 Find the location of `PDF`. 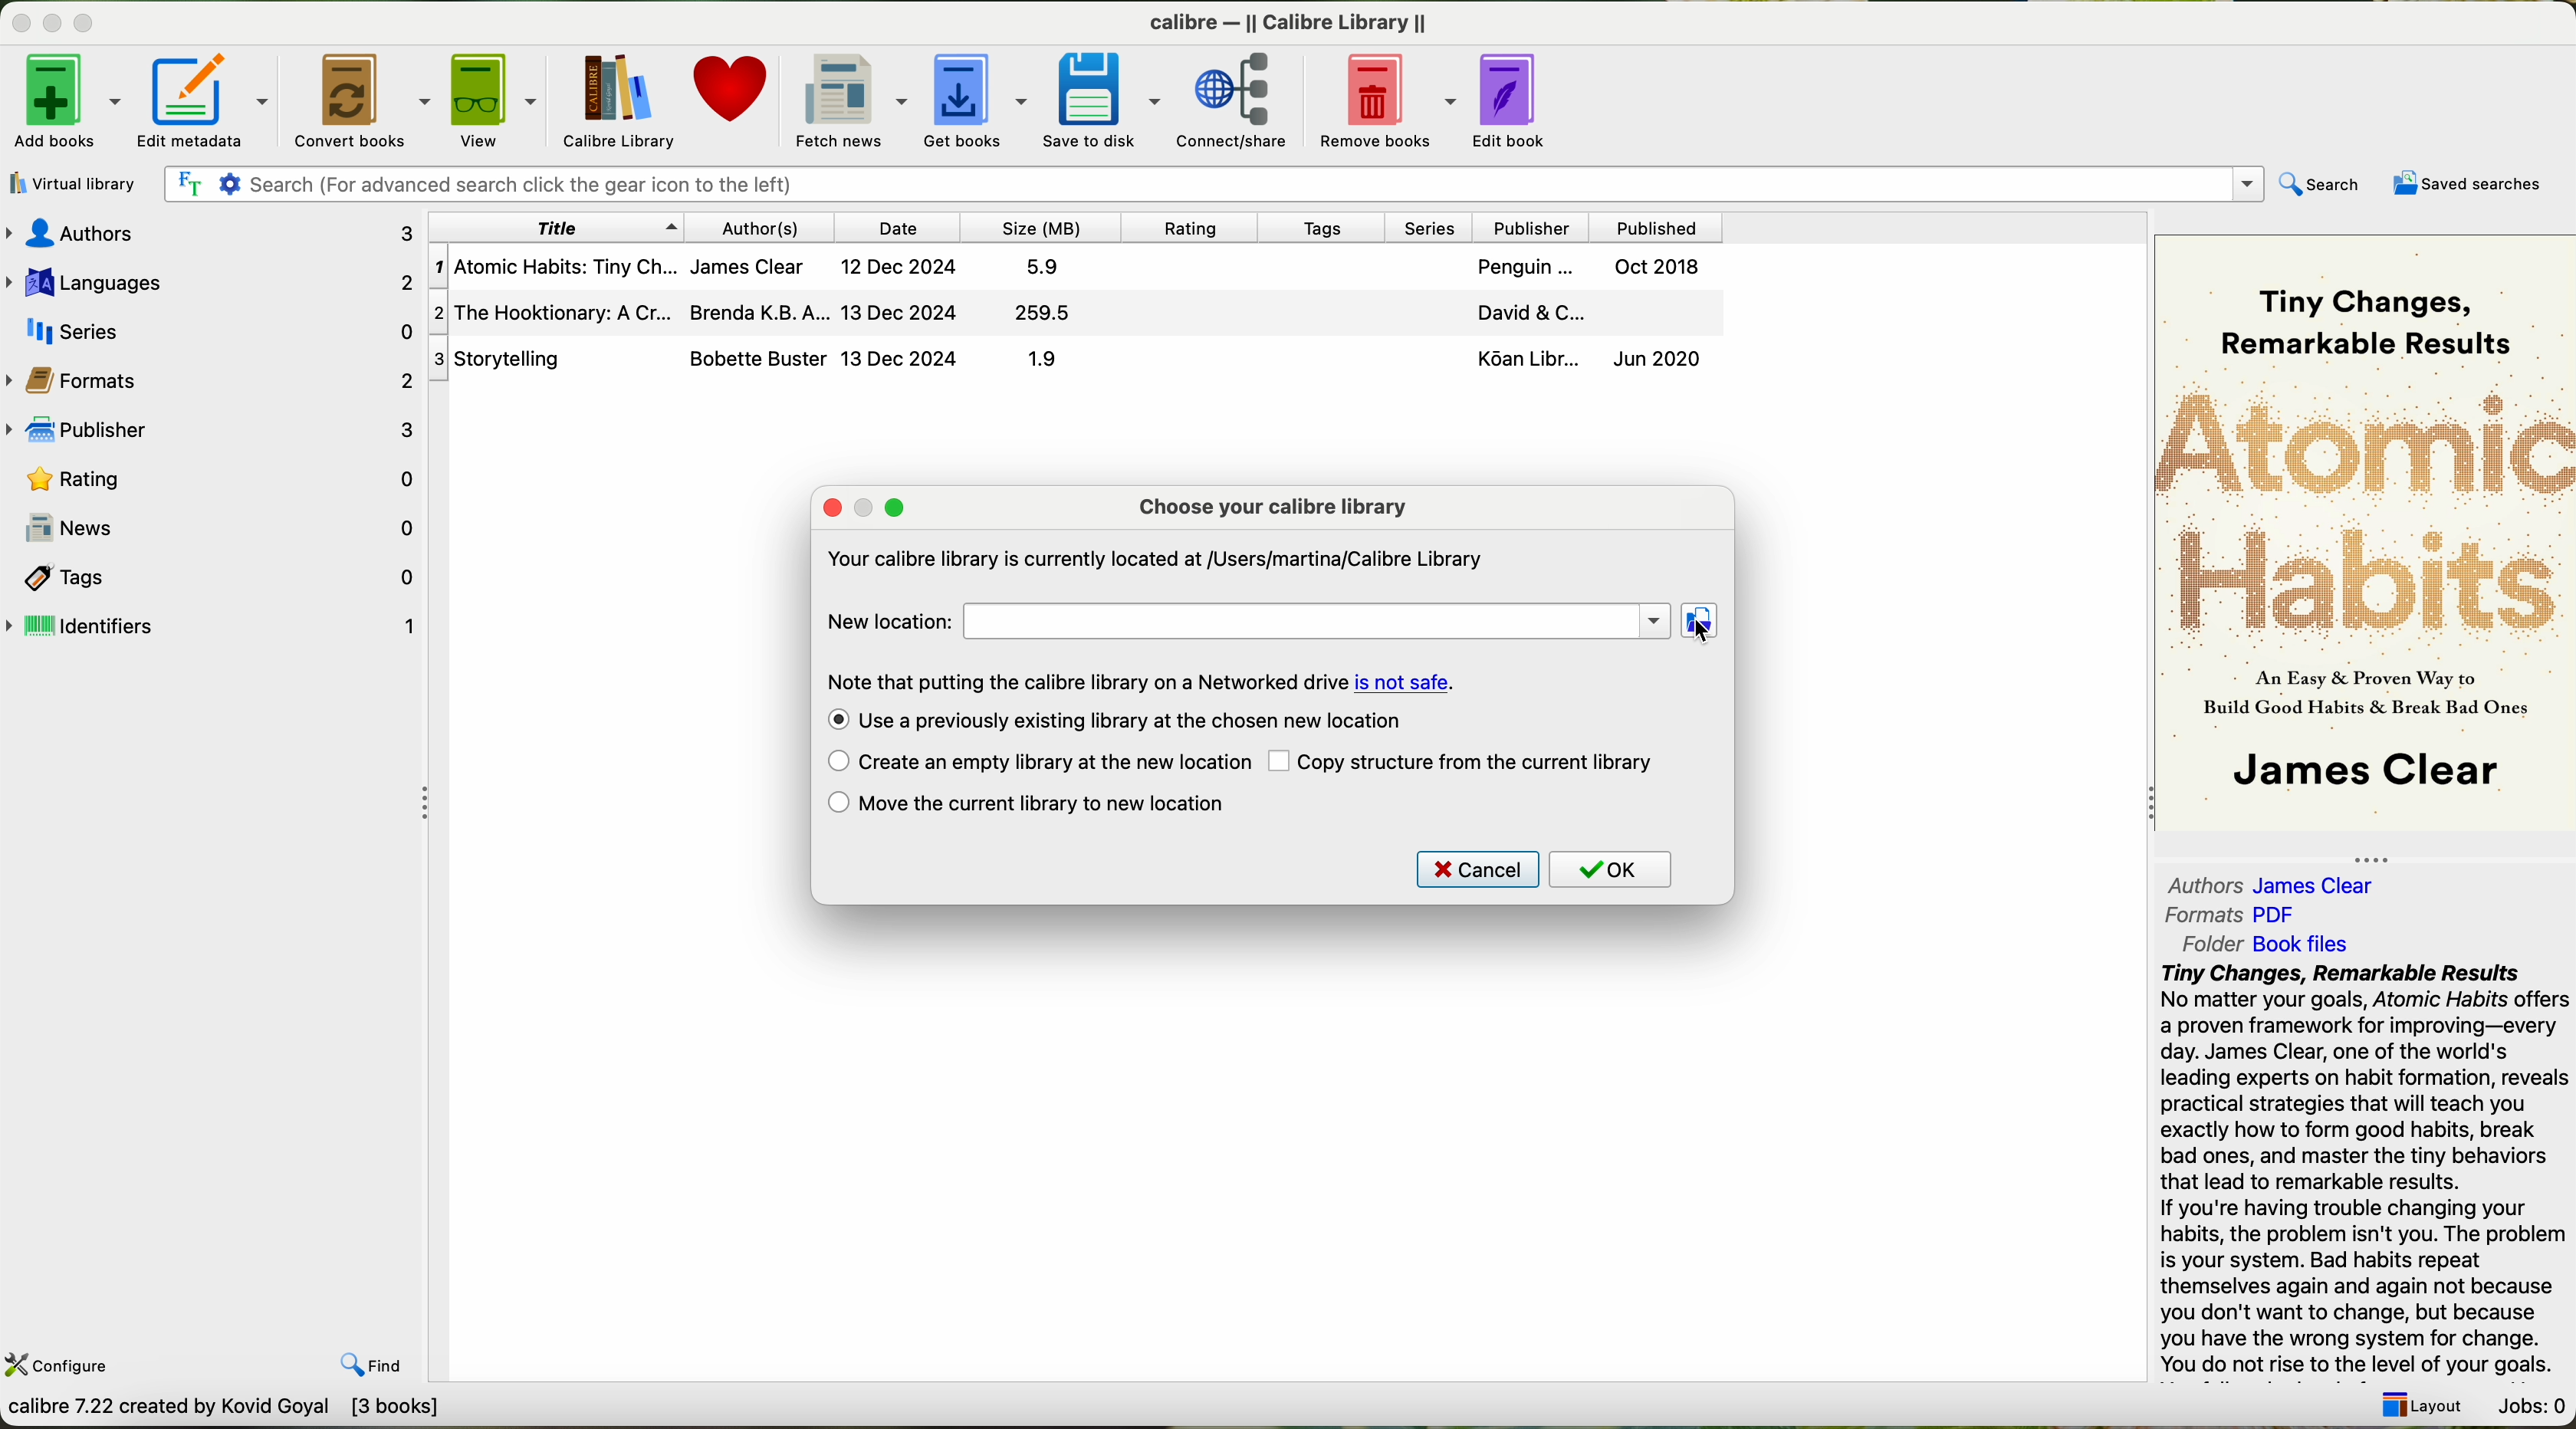

PDF is located at coordinates (2286, 913).